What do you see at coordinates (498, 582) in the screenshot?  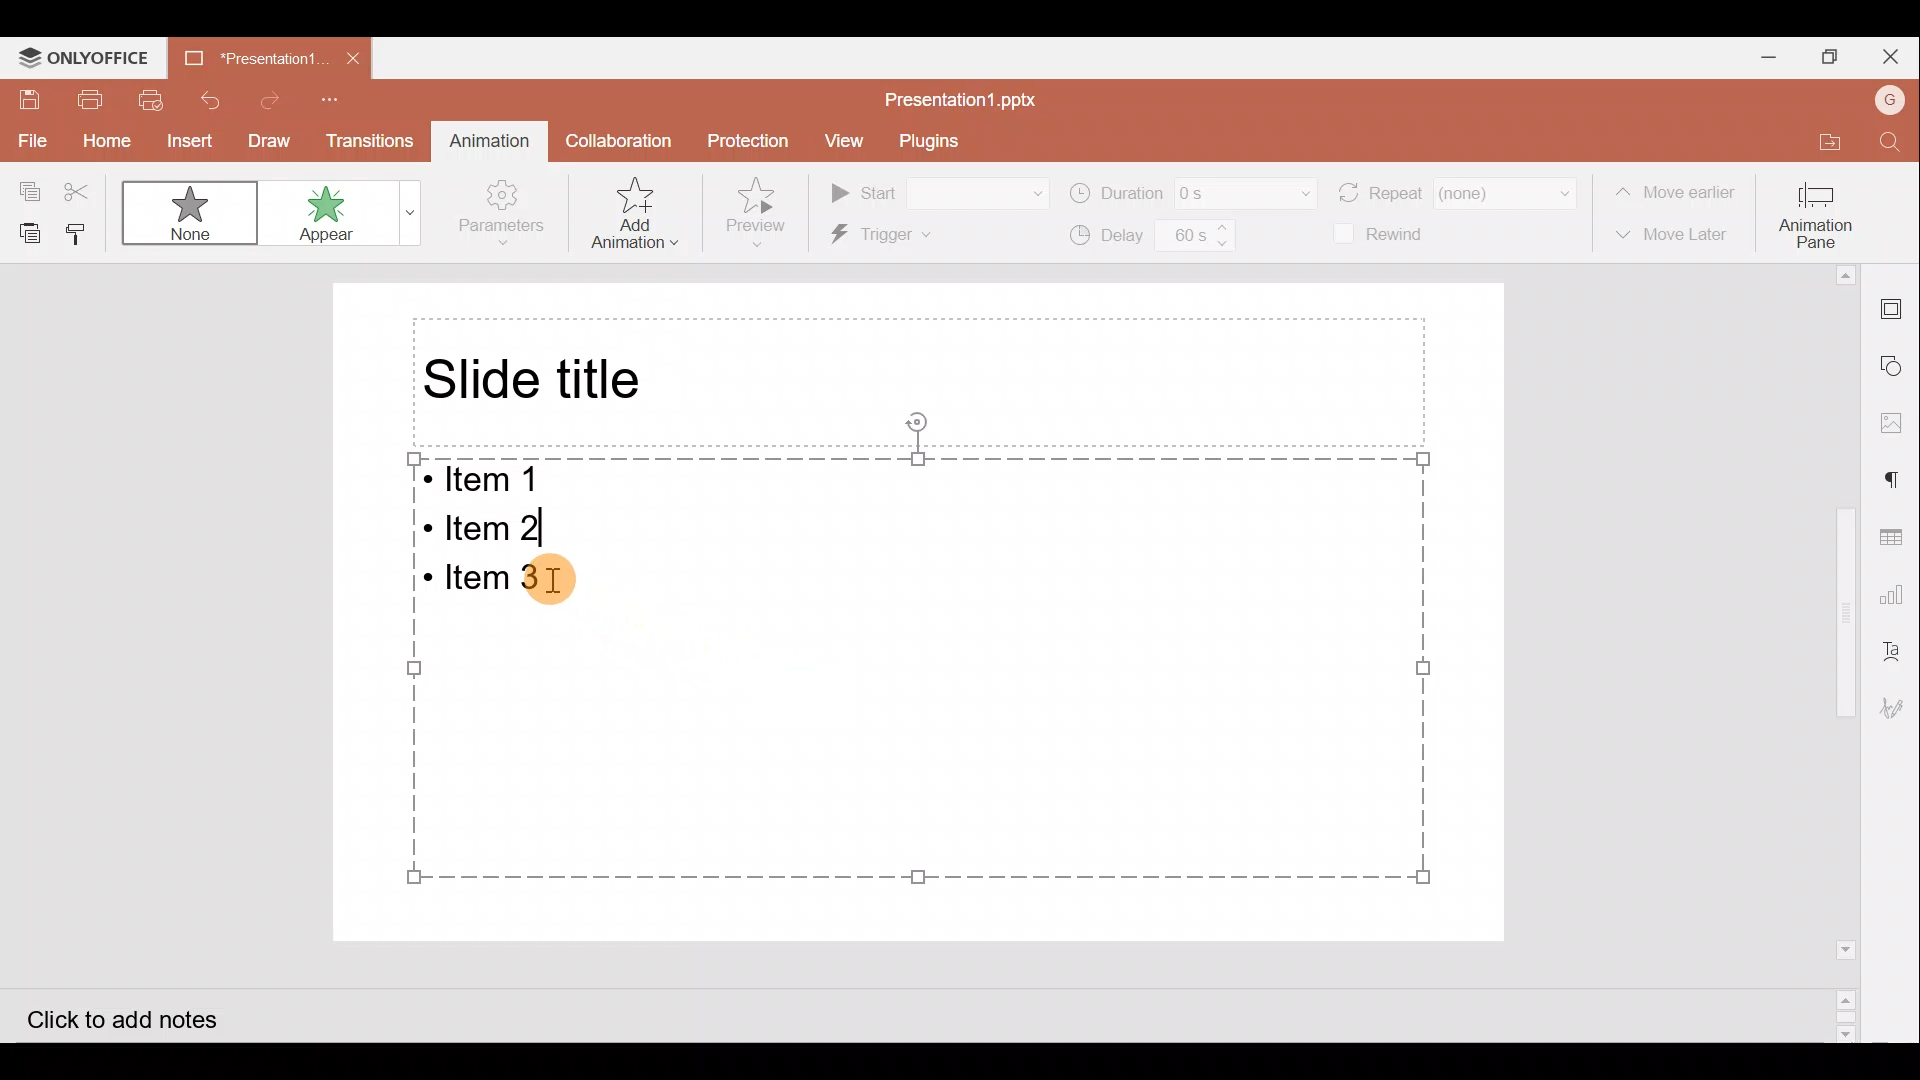 I see `Bulleted Item 3 on the presentation slide` at bounding box center [498, 582].